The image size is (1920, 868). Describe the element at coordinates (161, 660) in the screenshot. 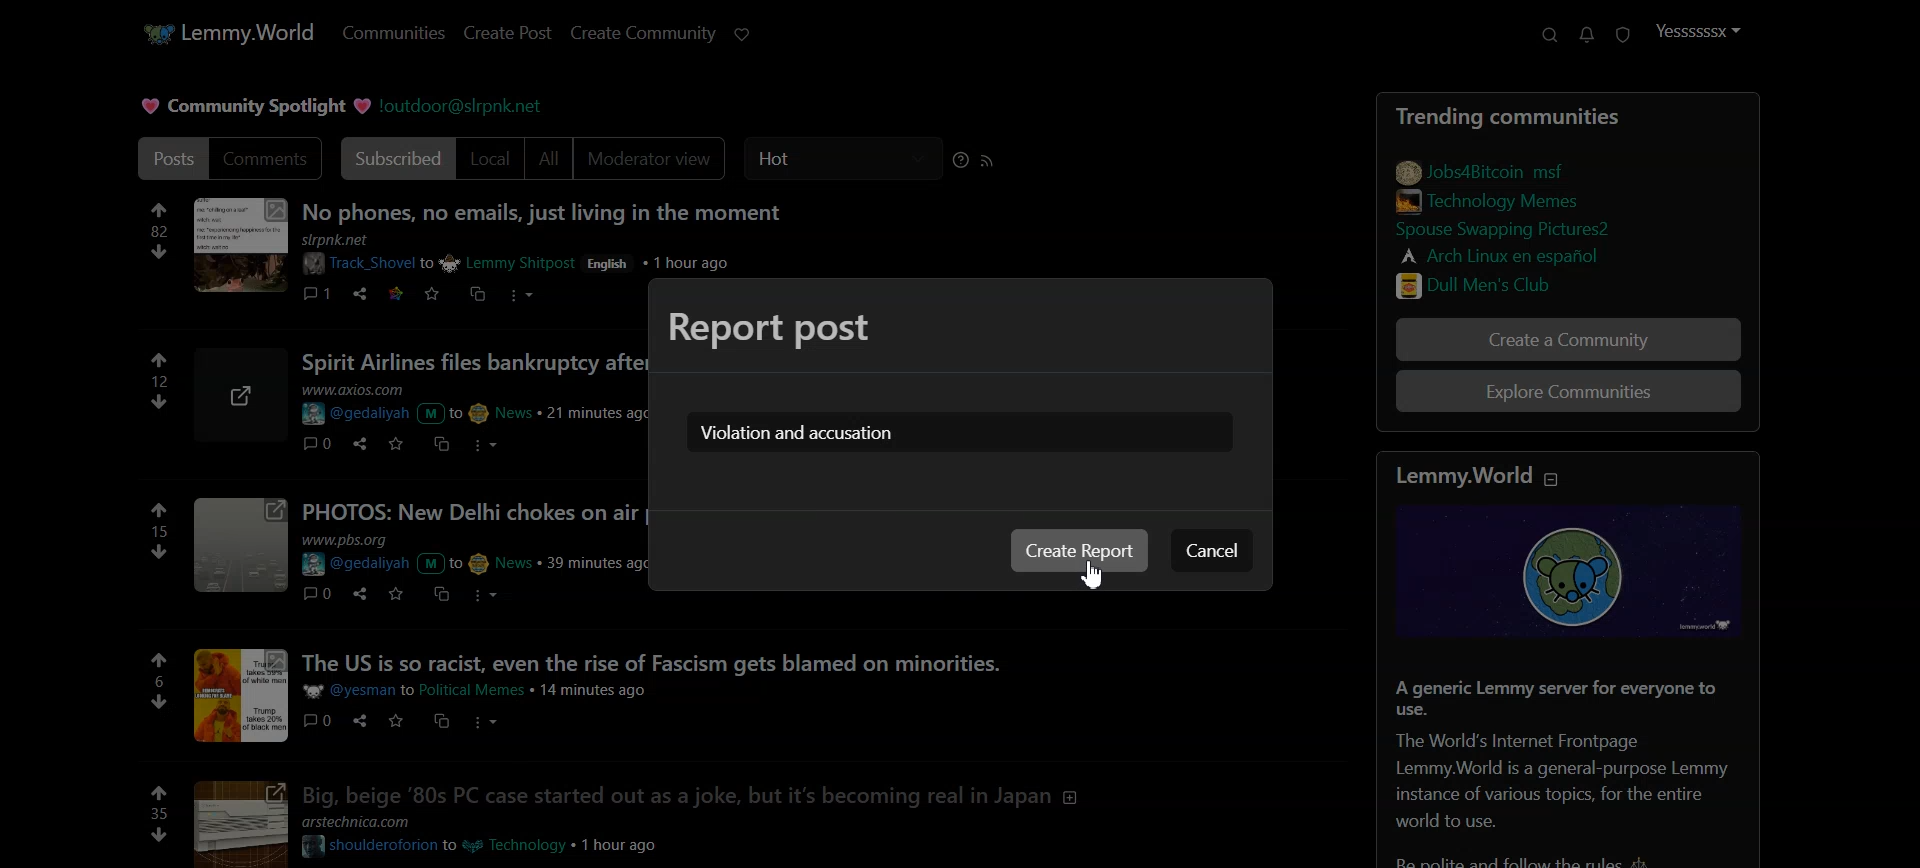

I see `upvote` at that location.